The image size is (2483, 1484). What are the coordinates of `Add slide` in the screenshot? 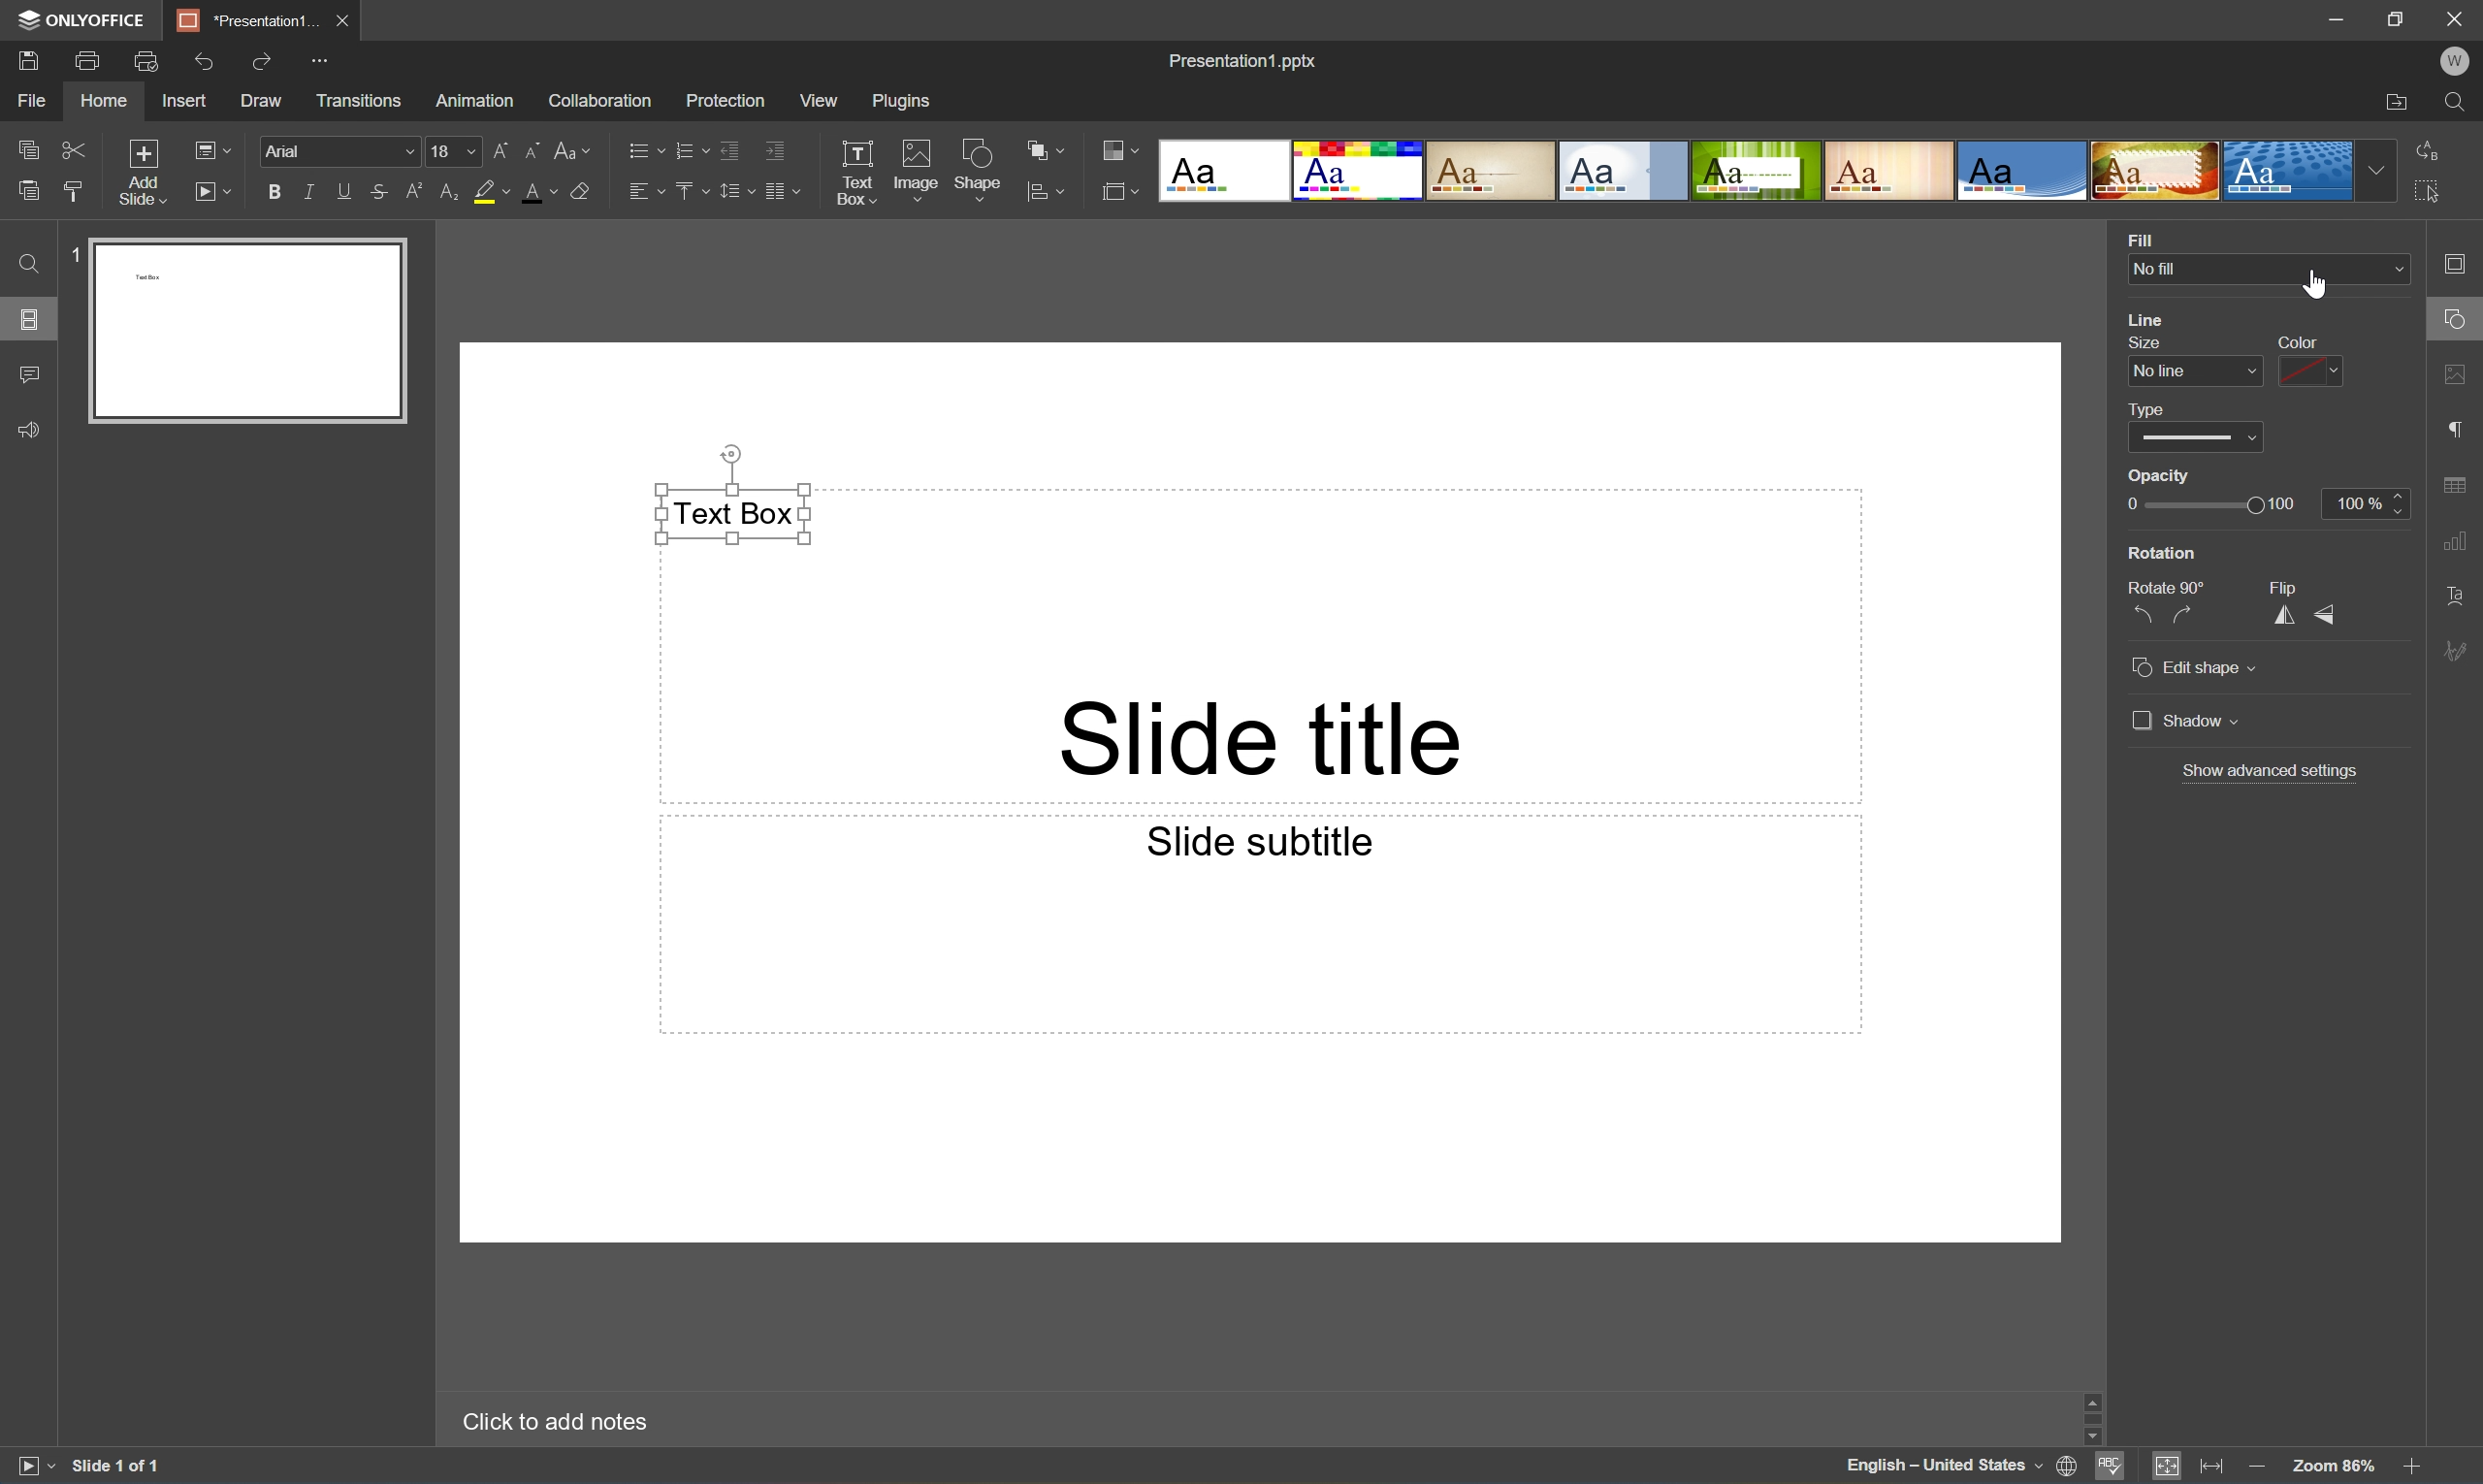 It's located at (143, 172).